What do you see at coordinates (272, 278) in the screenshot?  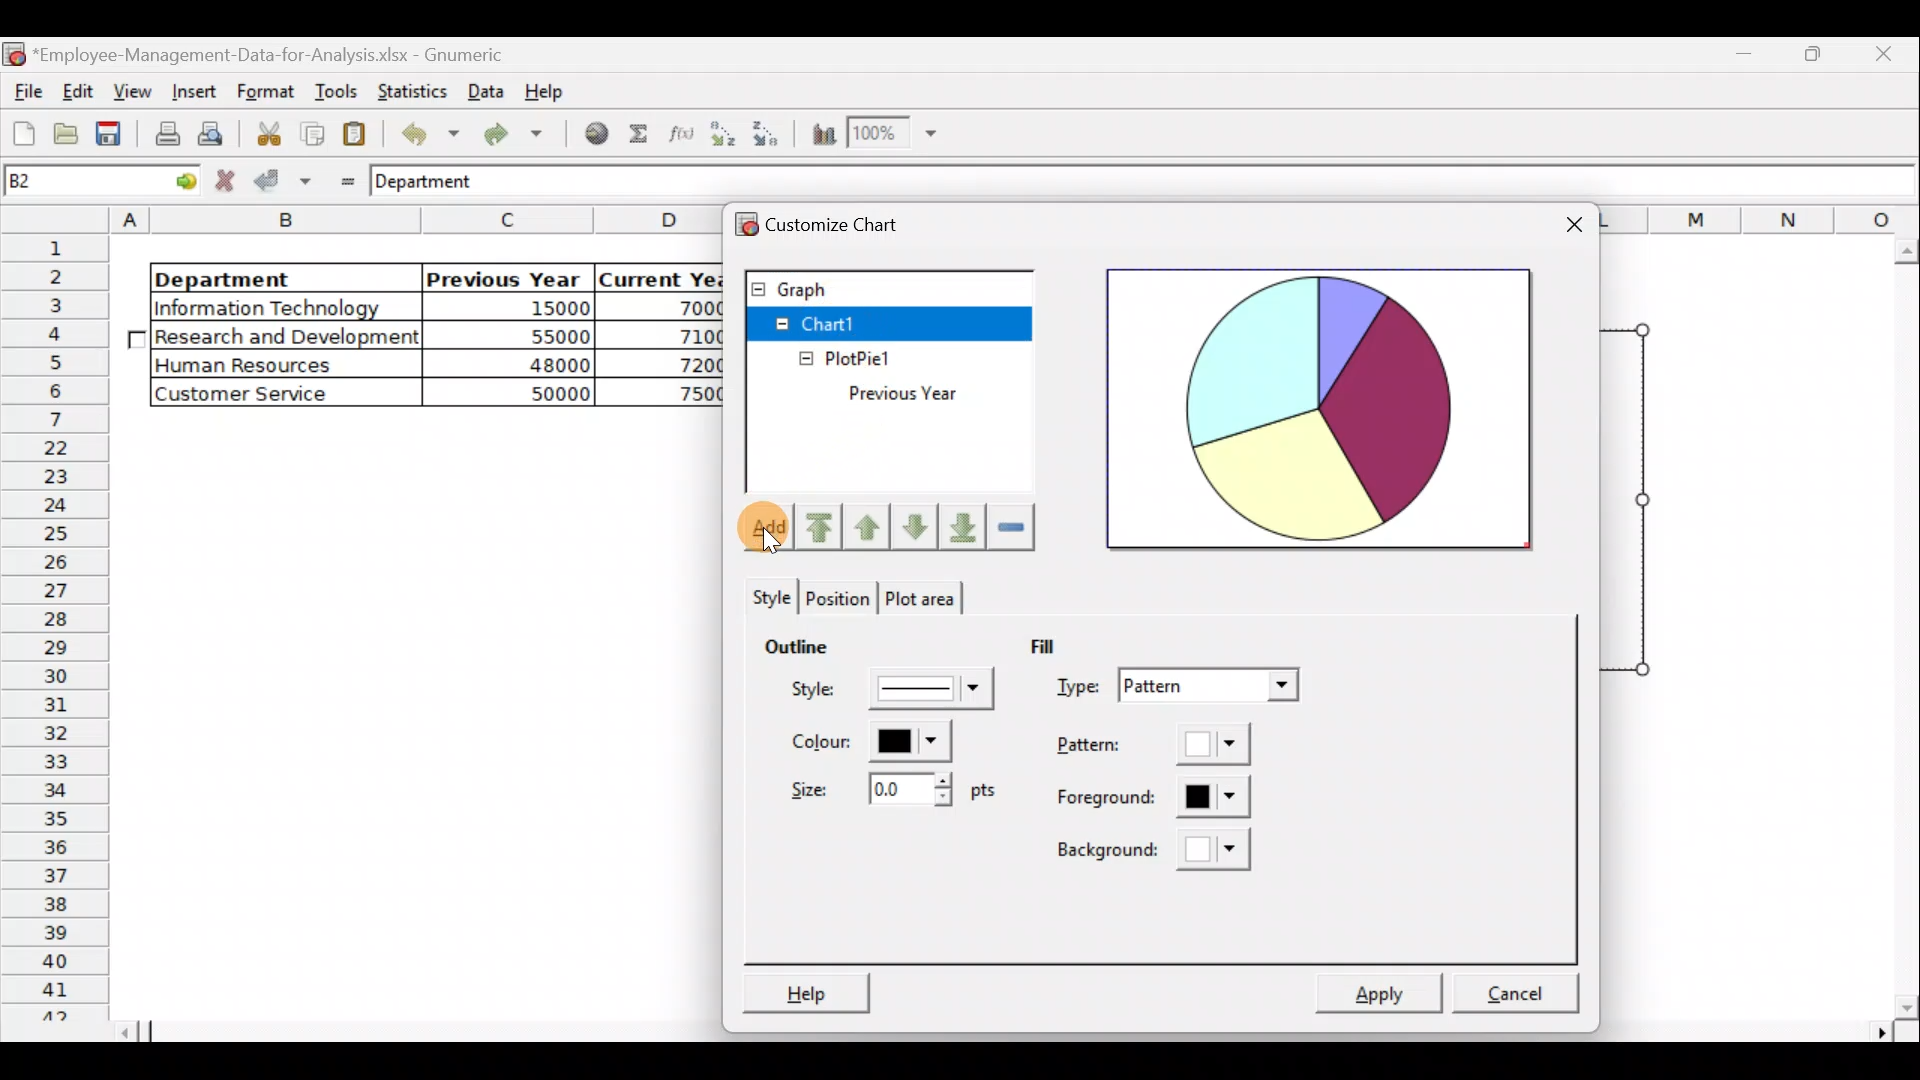 I see `Department` at bounding box center [272, 278].